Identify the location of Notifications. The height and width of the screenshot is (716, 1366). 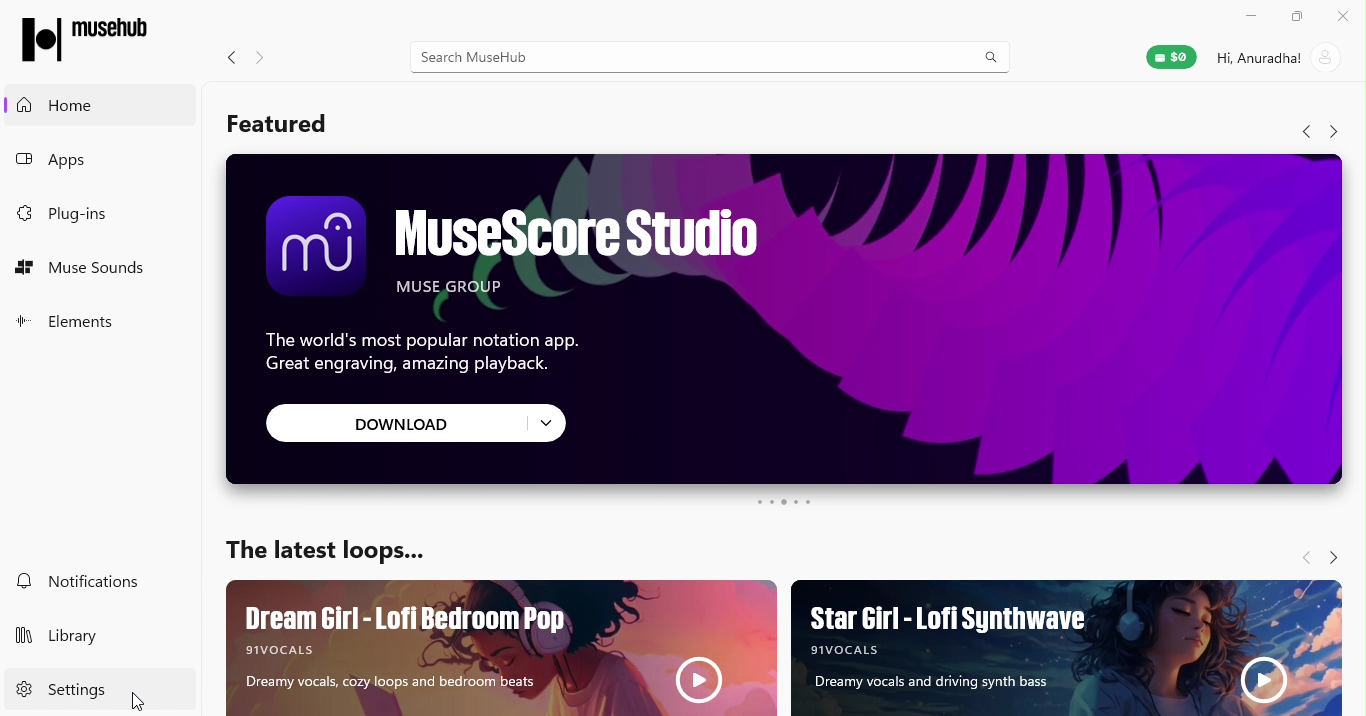
(84, 579).